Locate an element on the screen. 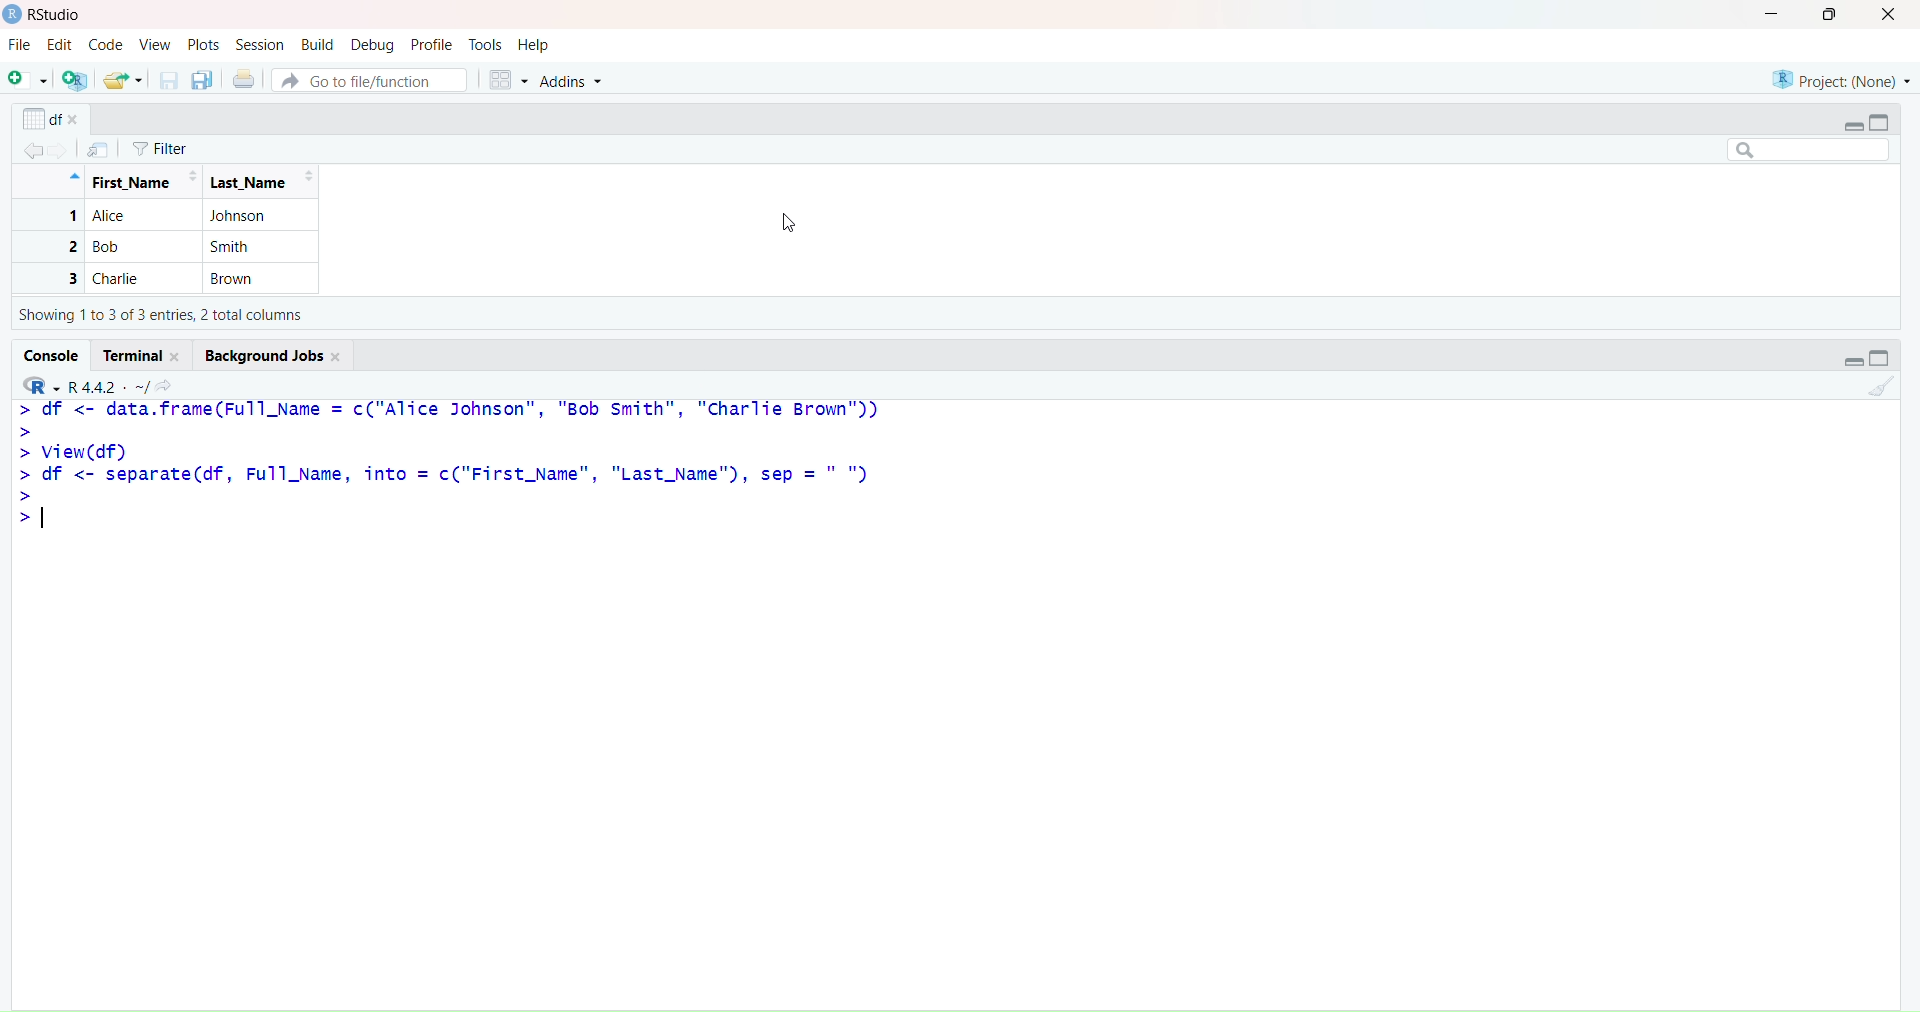 Image resolution: width=1920 pixels, height=1012 pixels. Code is located at coordinates (106, 46).